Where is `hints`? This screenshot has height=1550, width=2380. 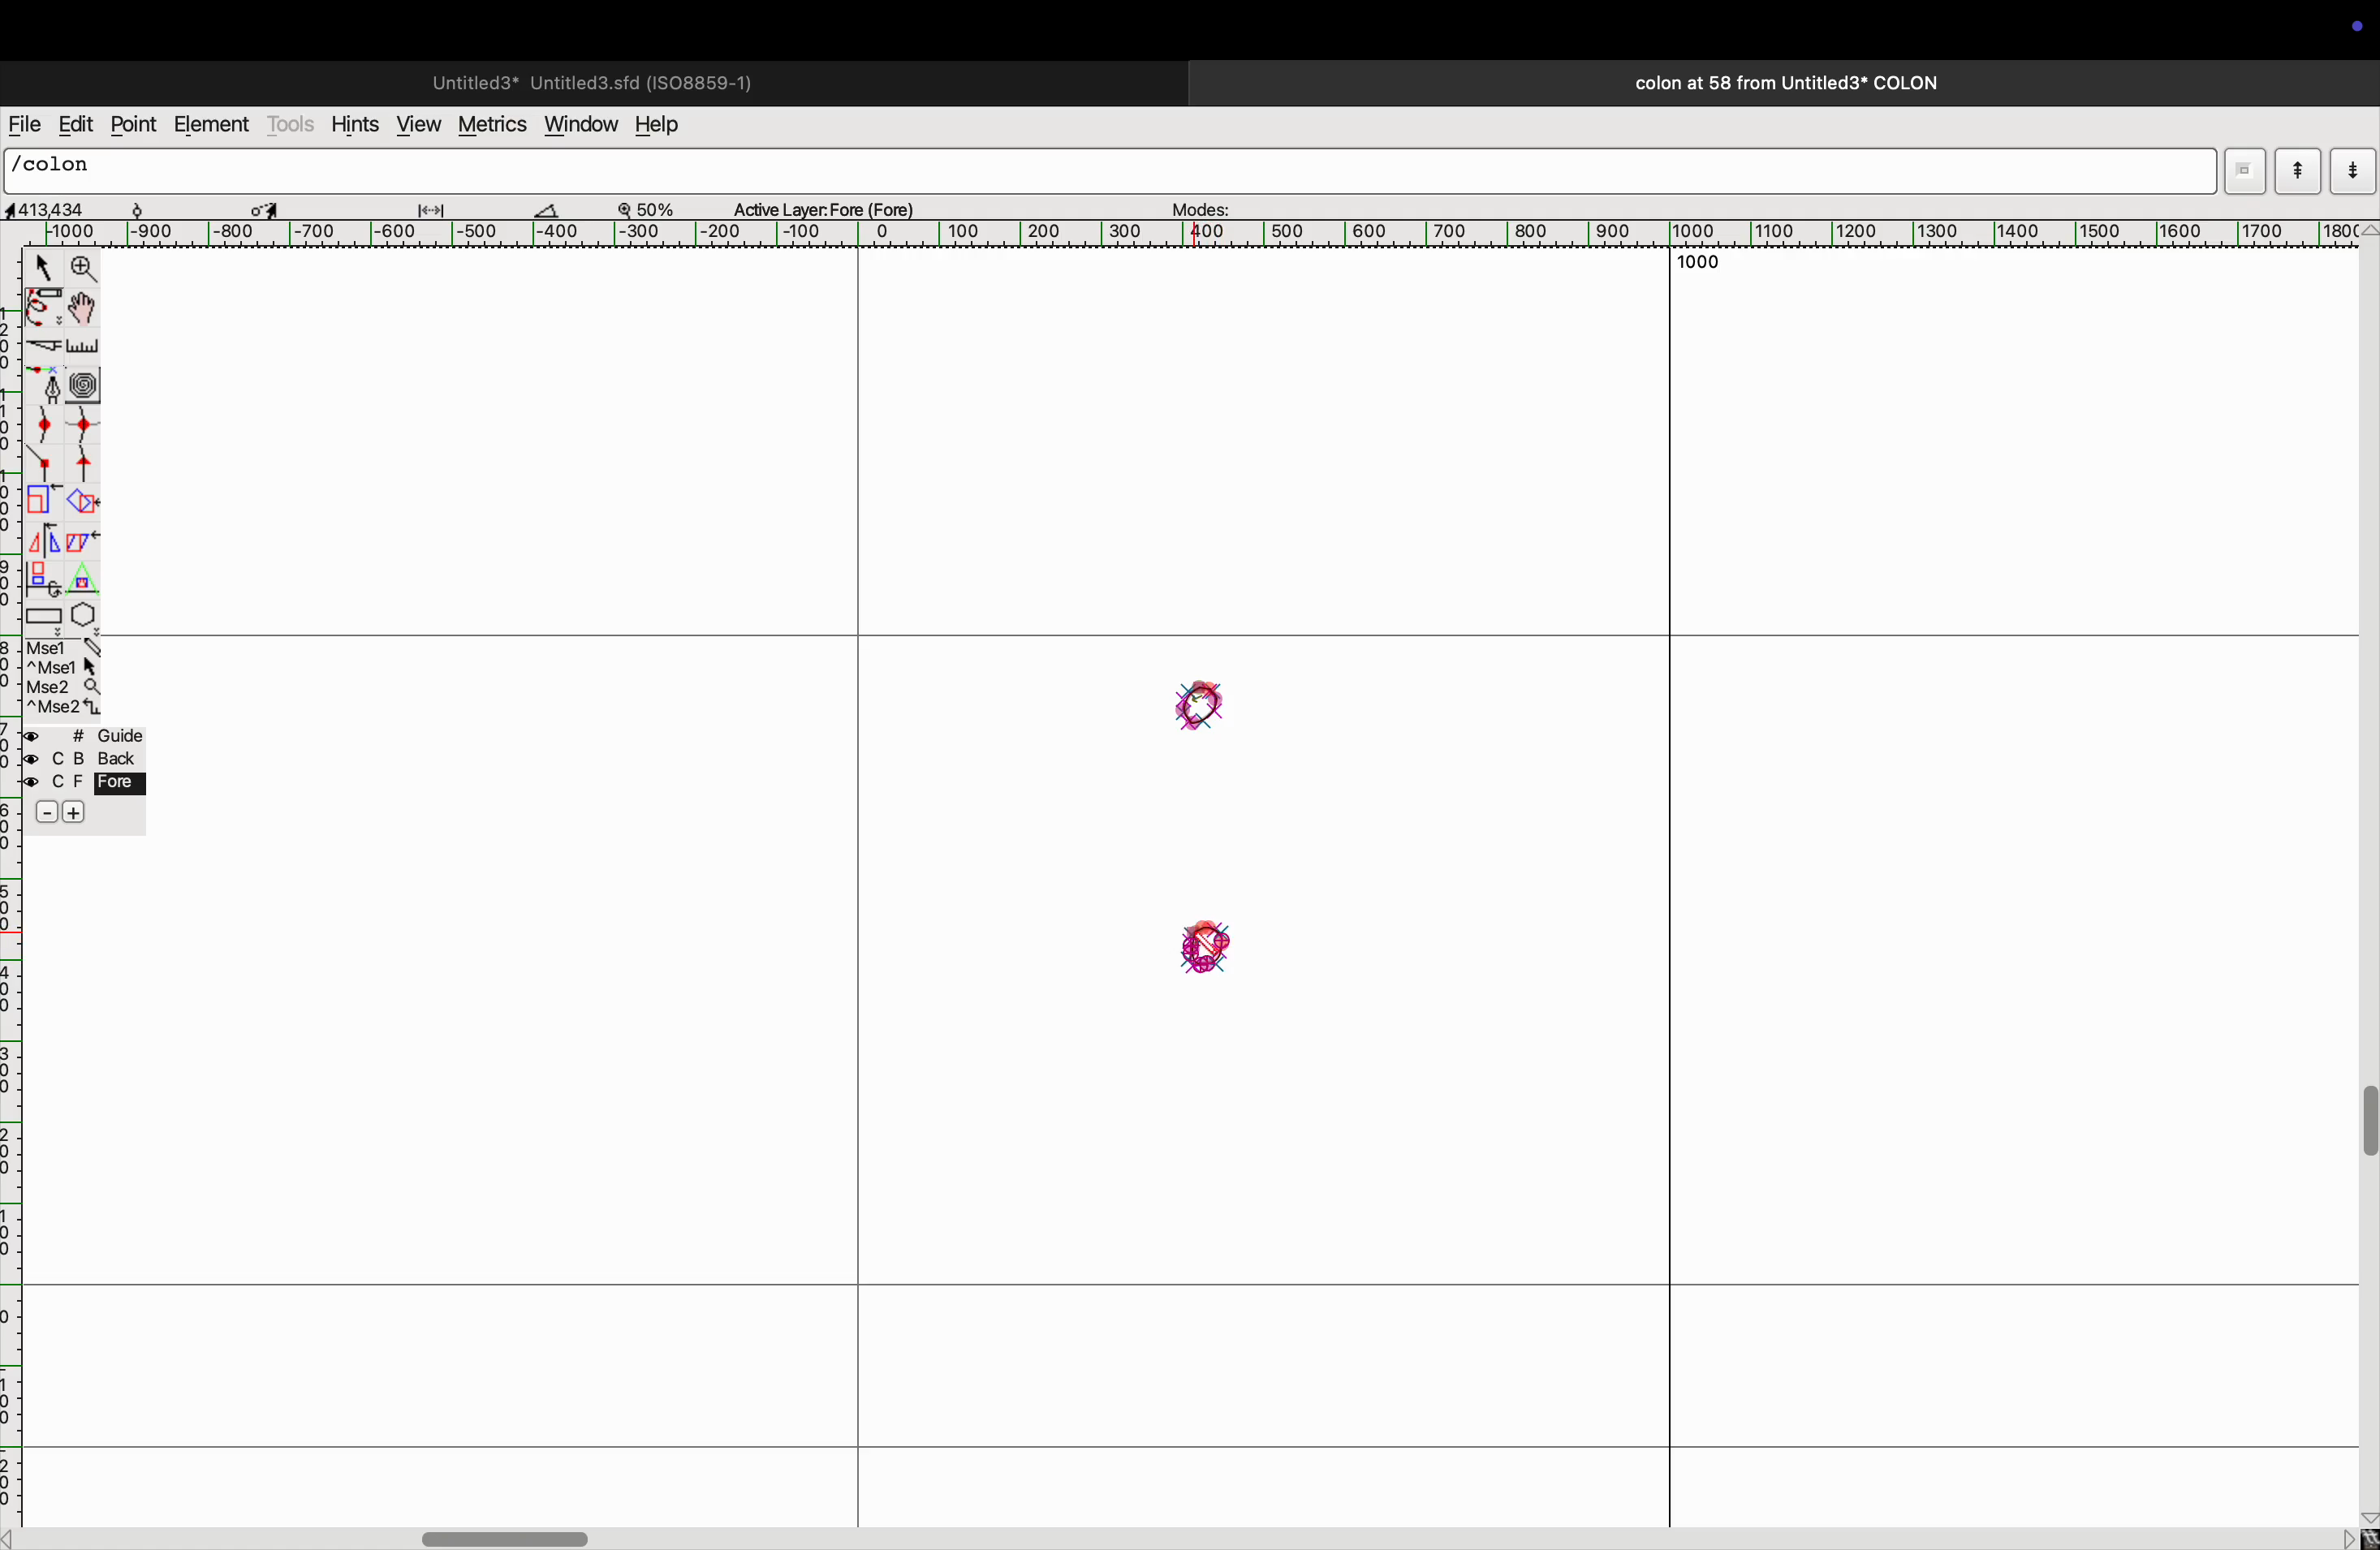 hints is located at coordinates (356, 122).